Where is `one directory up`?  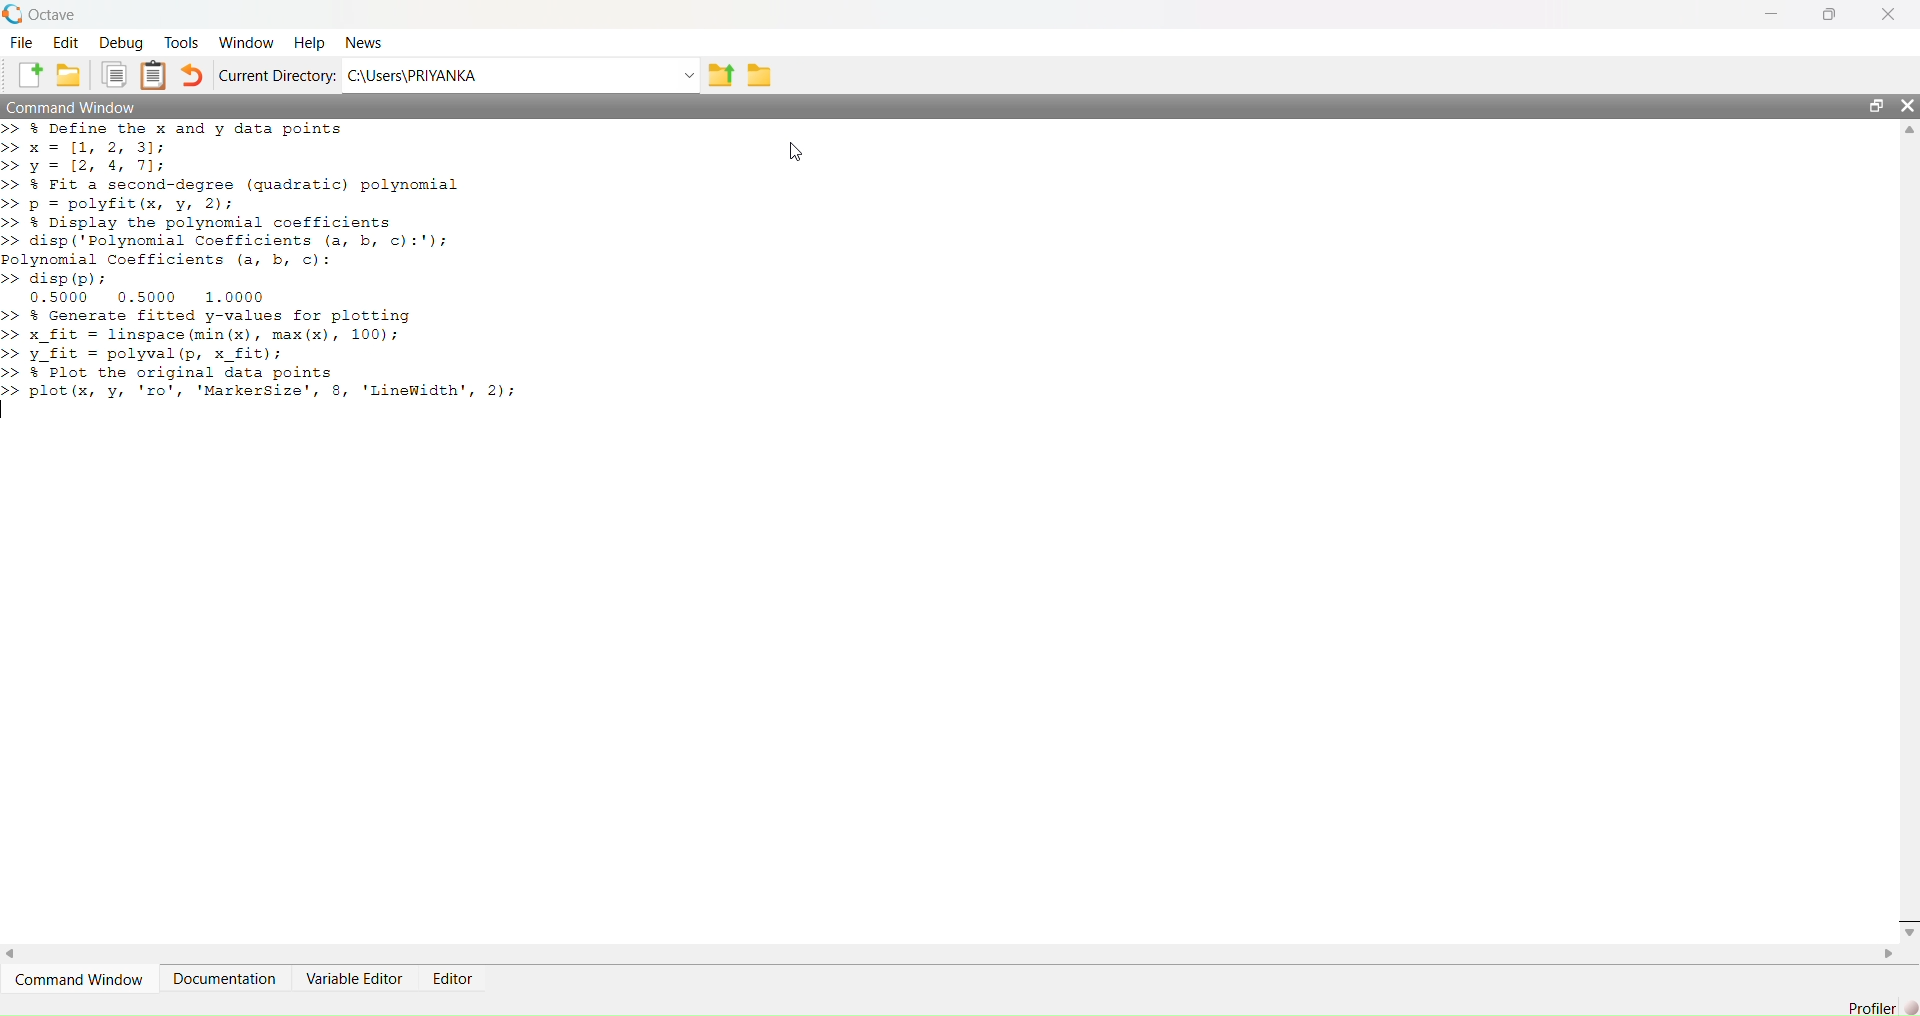
one directory up is located at coordinates (724, 73).